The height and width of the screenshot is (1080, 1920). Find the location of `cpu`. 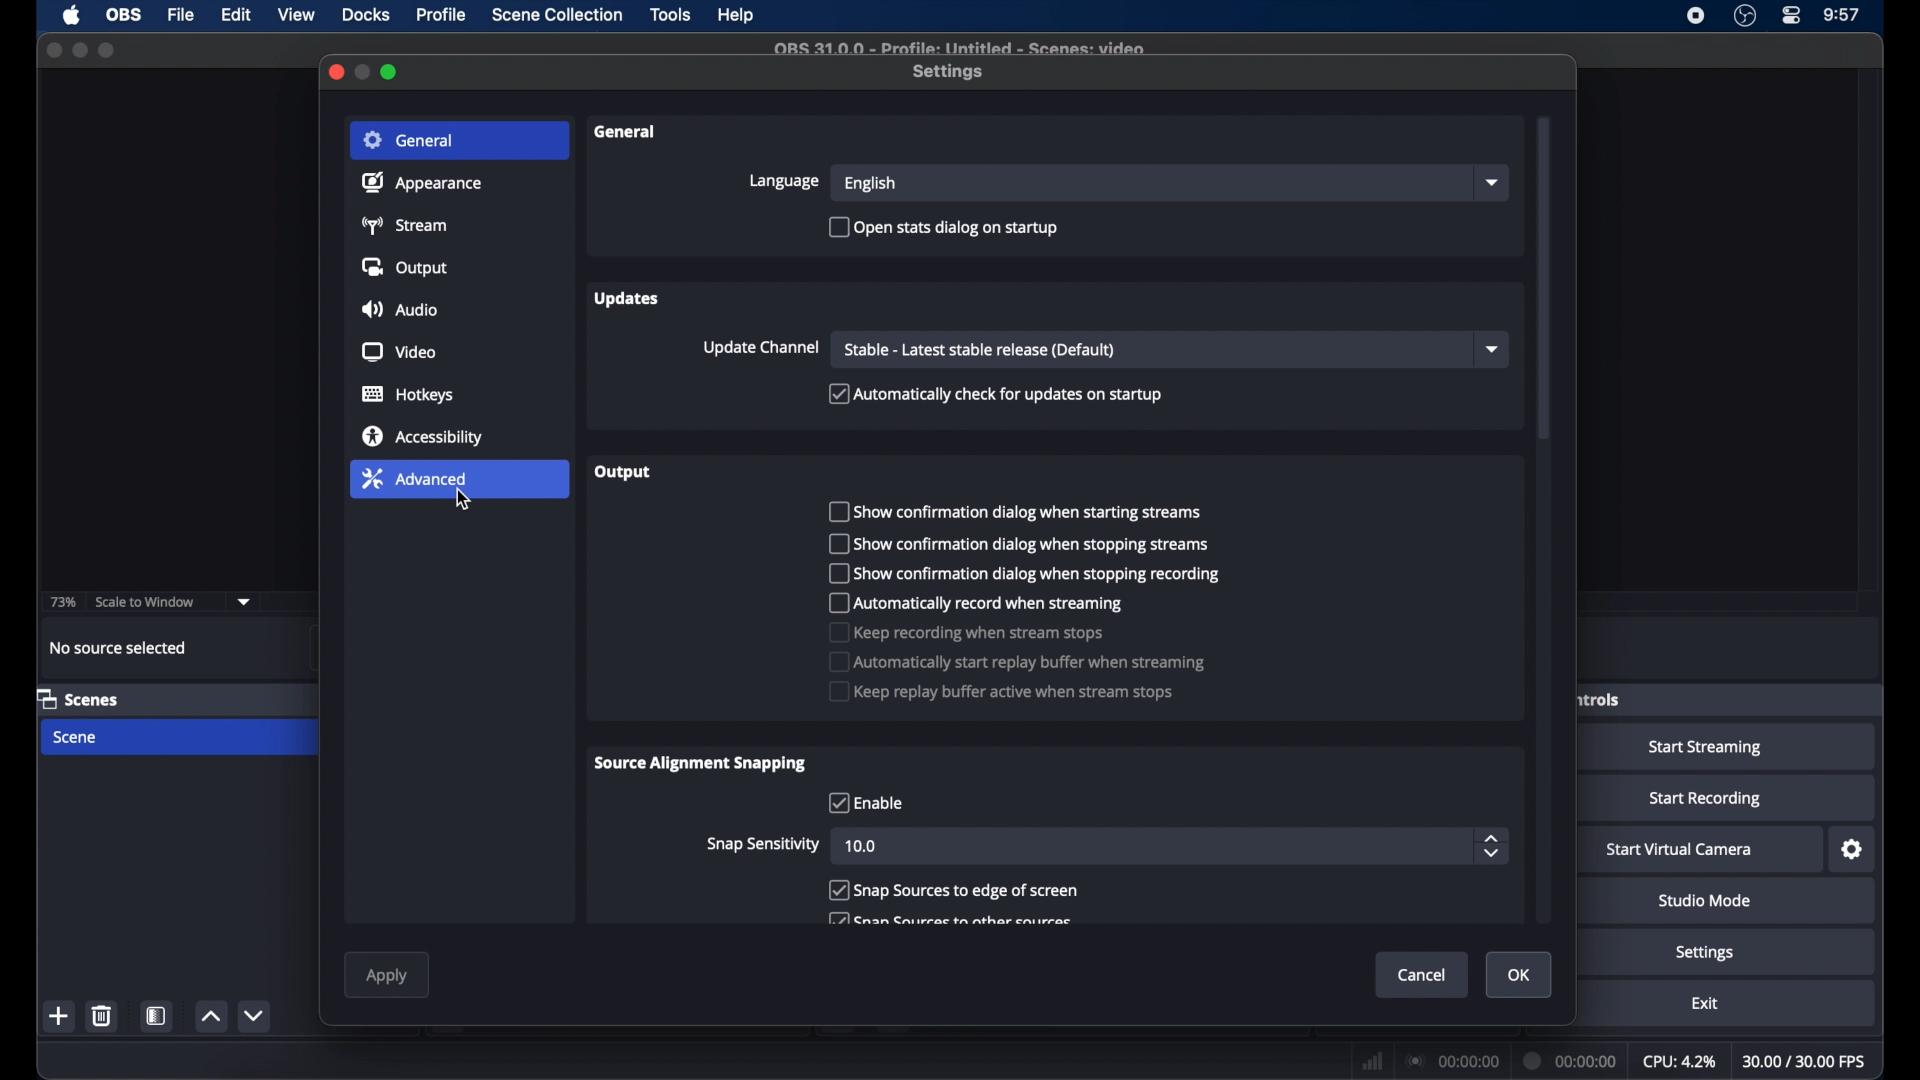

cpu is located at coordinates (1679, 1060).